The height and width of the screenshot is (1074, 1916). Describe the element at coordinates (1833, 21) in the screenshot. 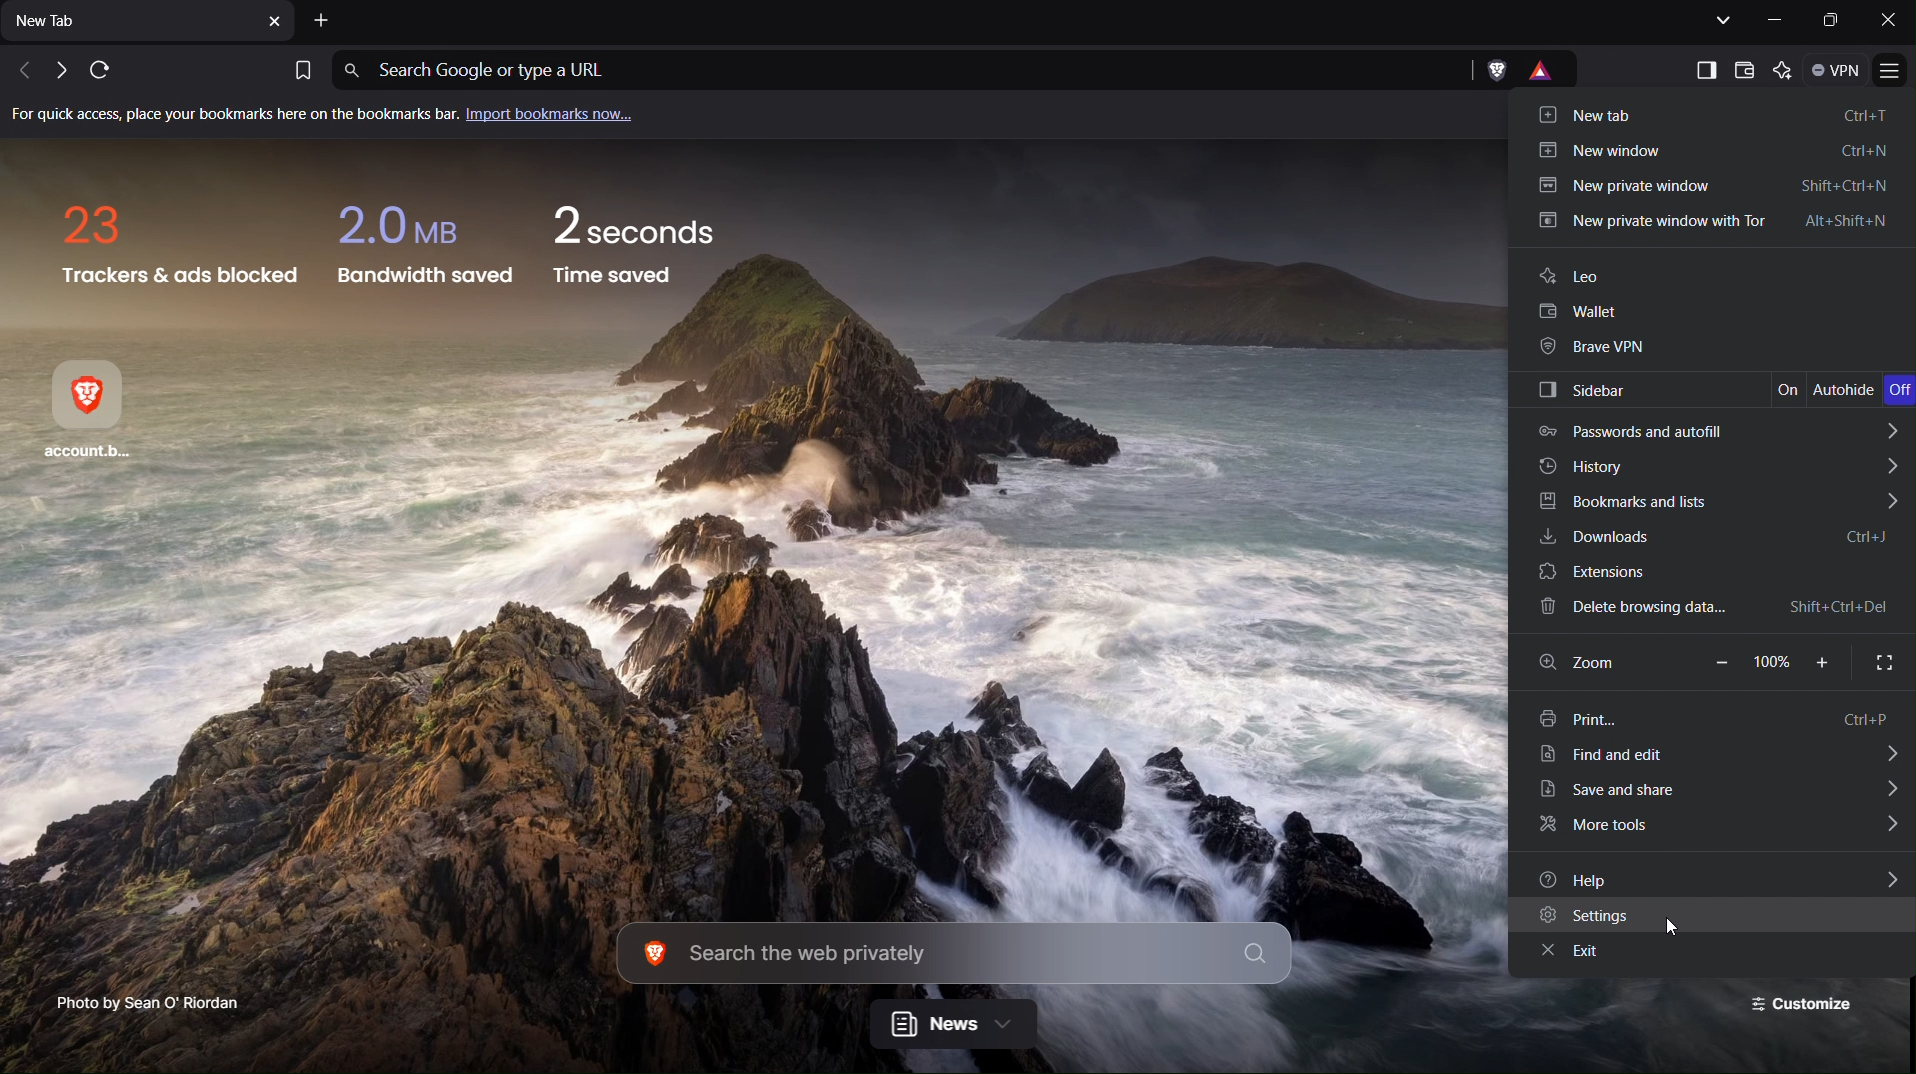

I see `Maximize` at that location.